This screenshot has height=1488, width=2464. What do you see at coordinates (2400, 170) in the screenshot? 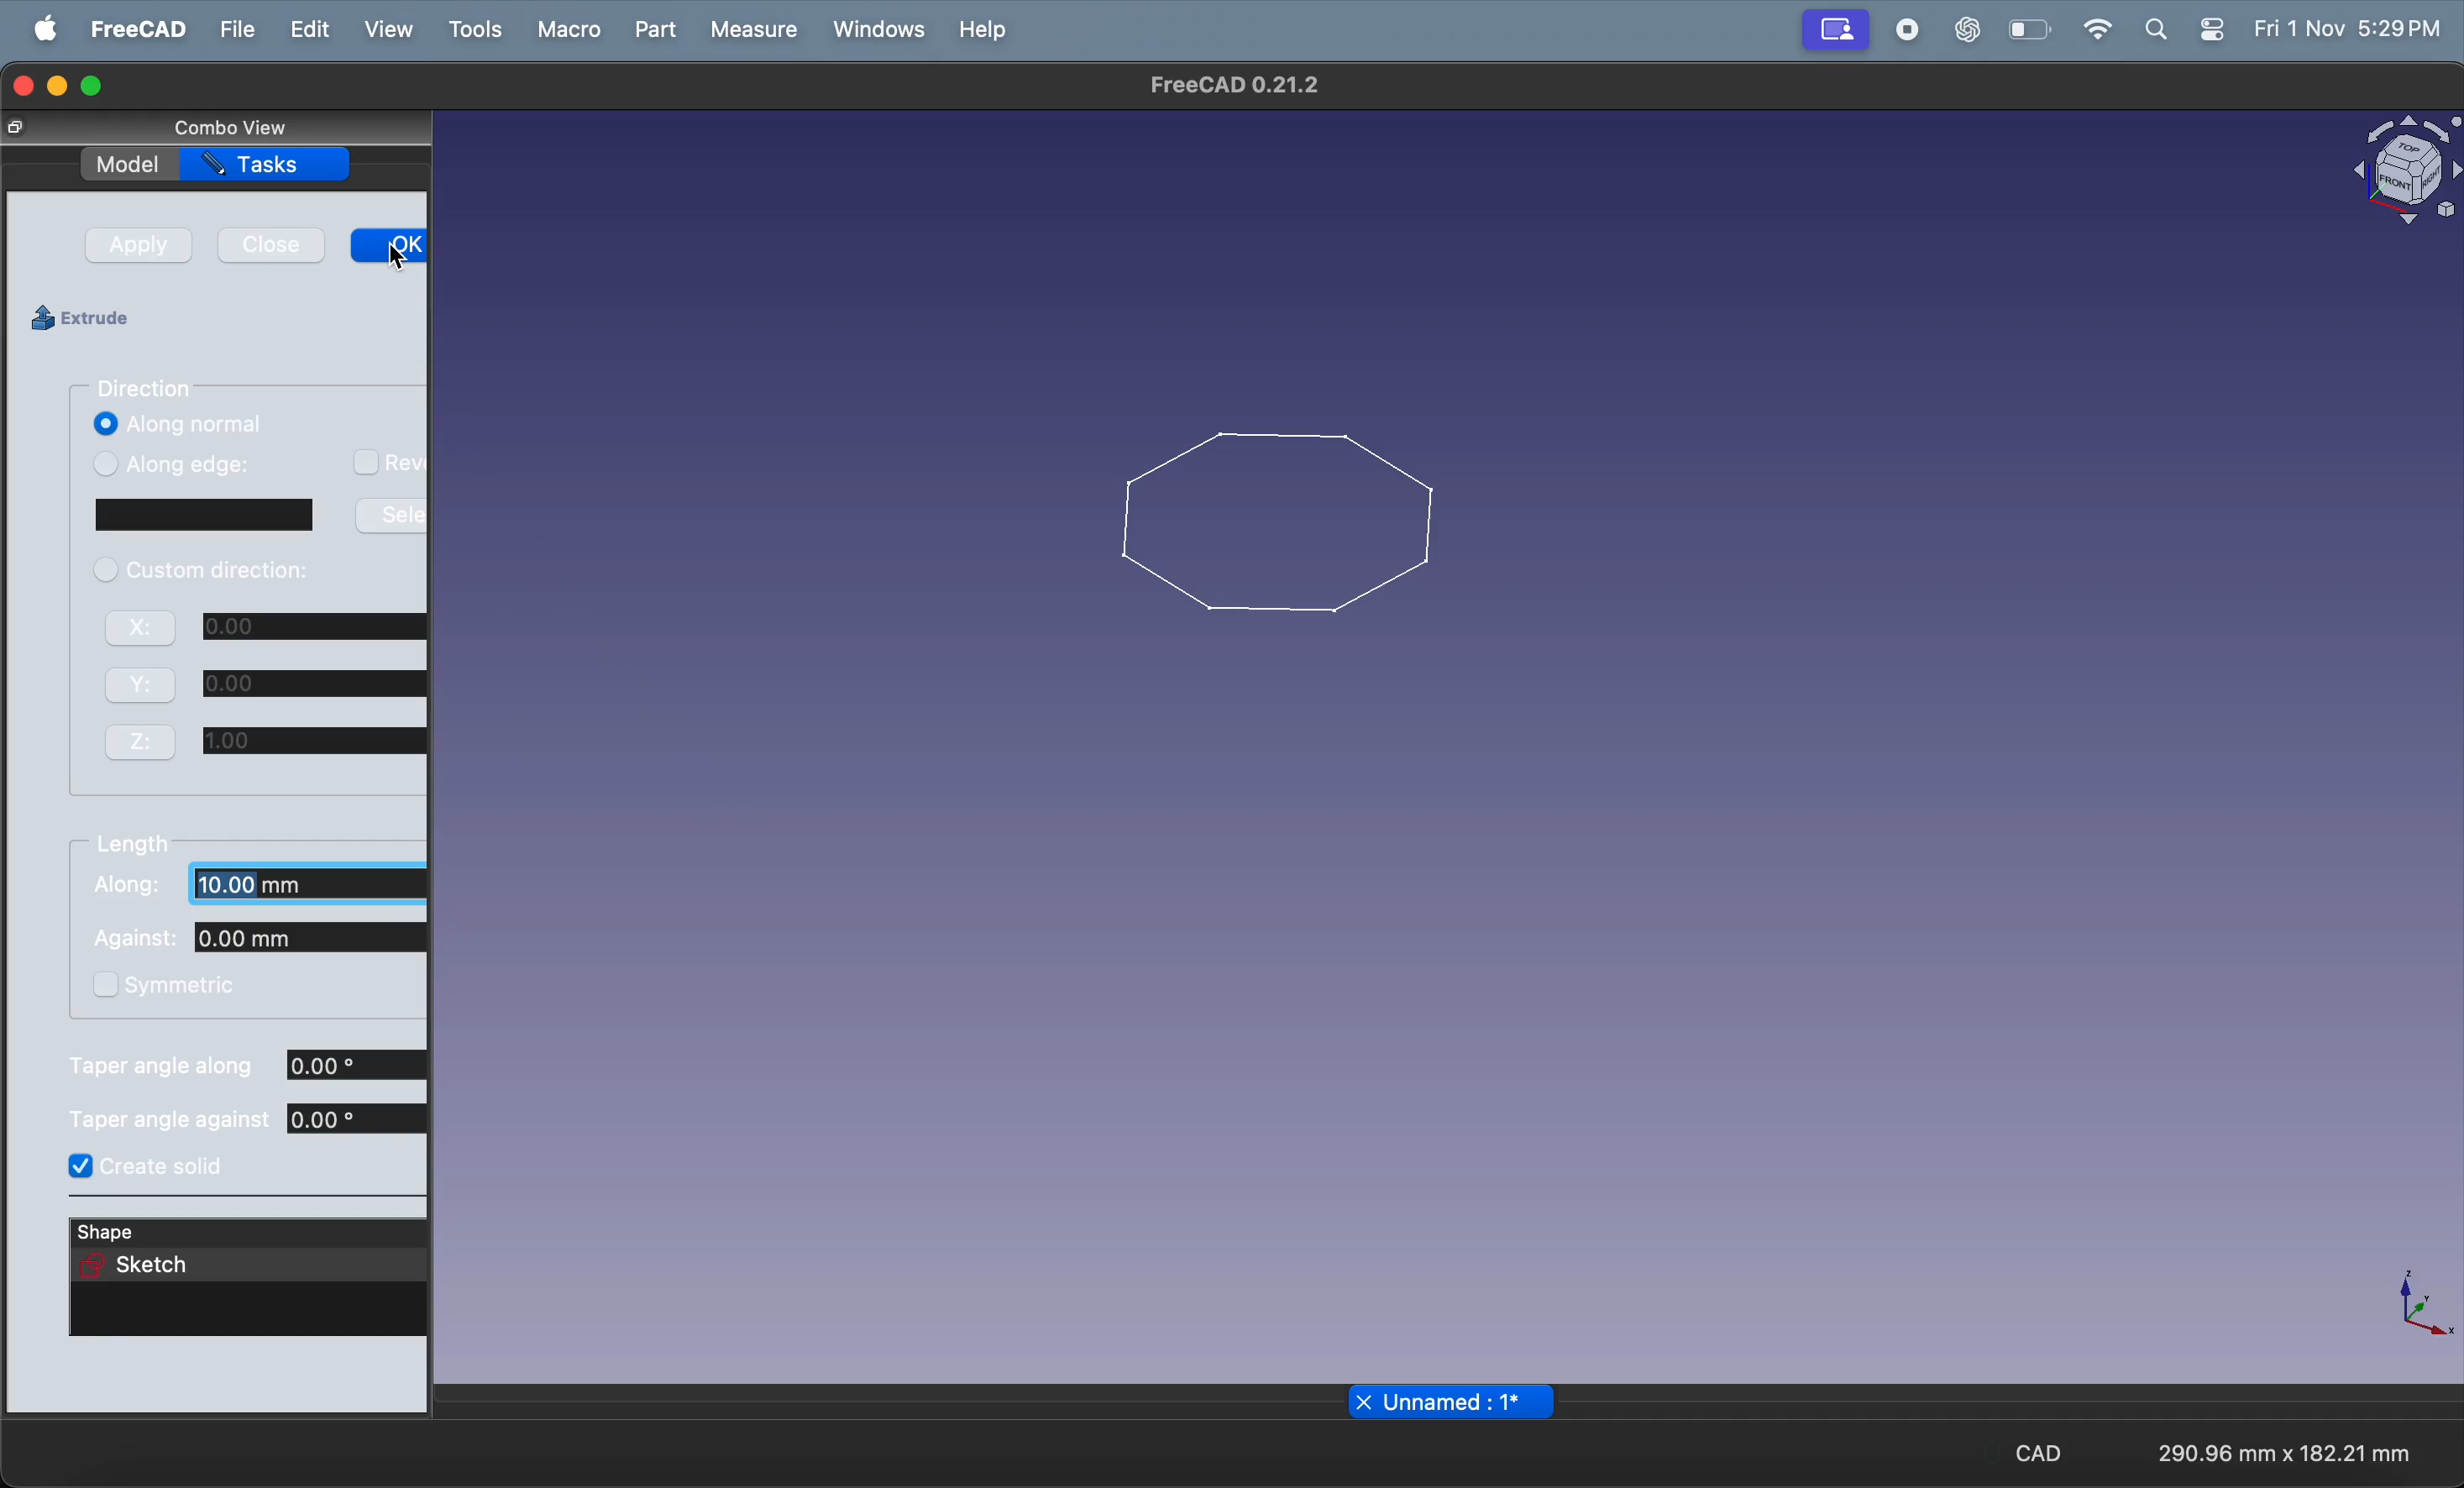
I see `vlock view` at bounding box center [2400, 170].